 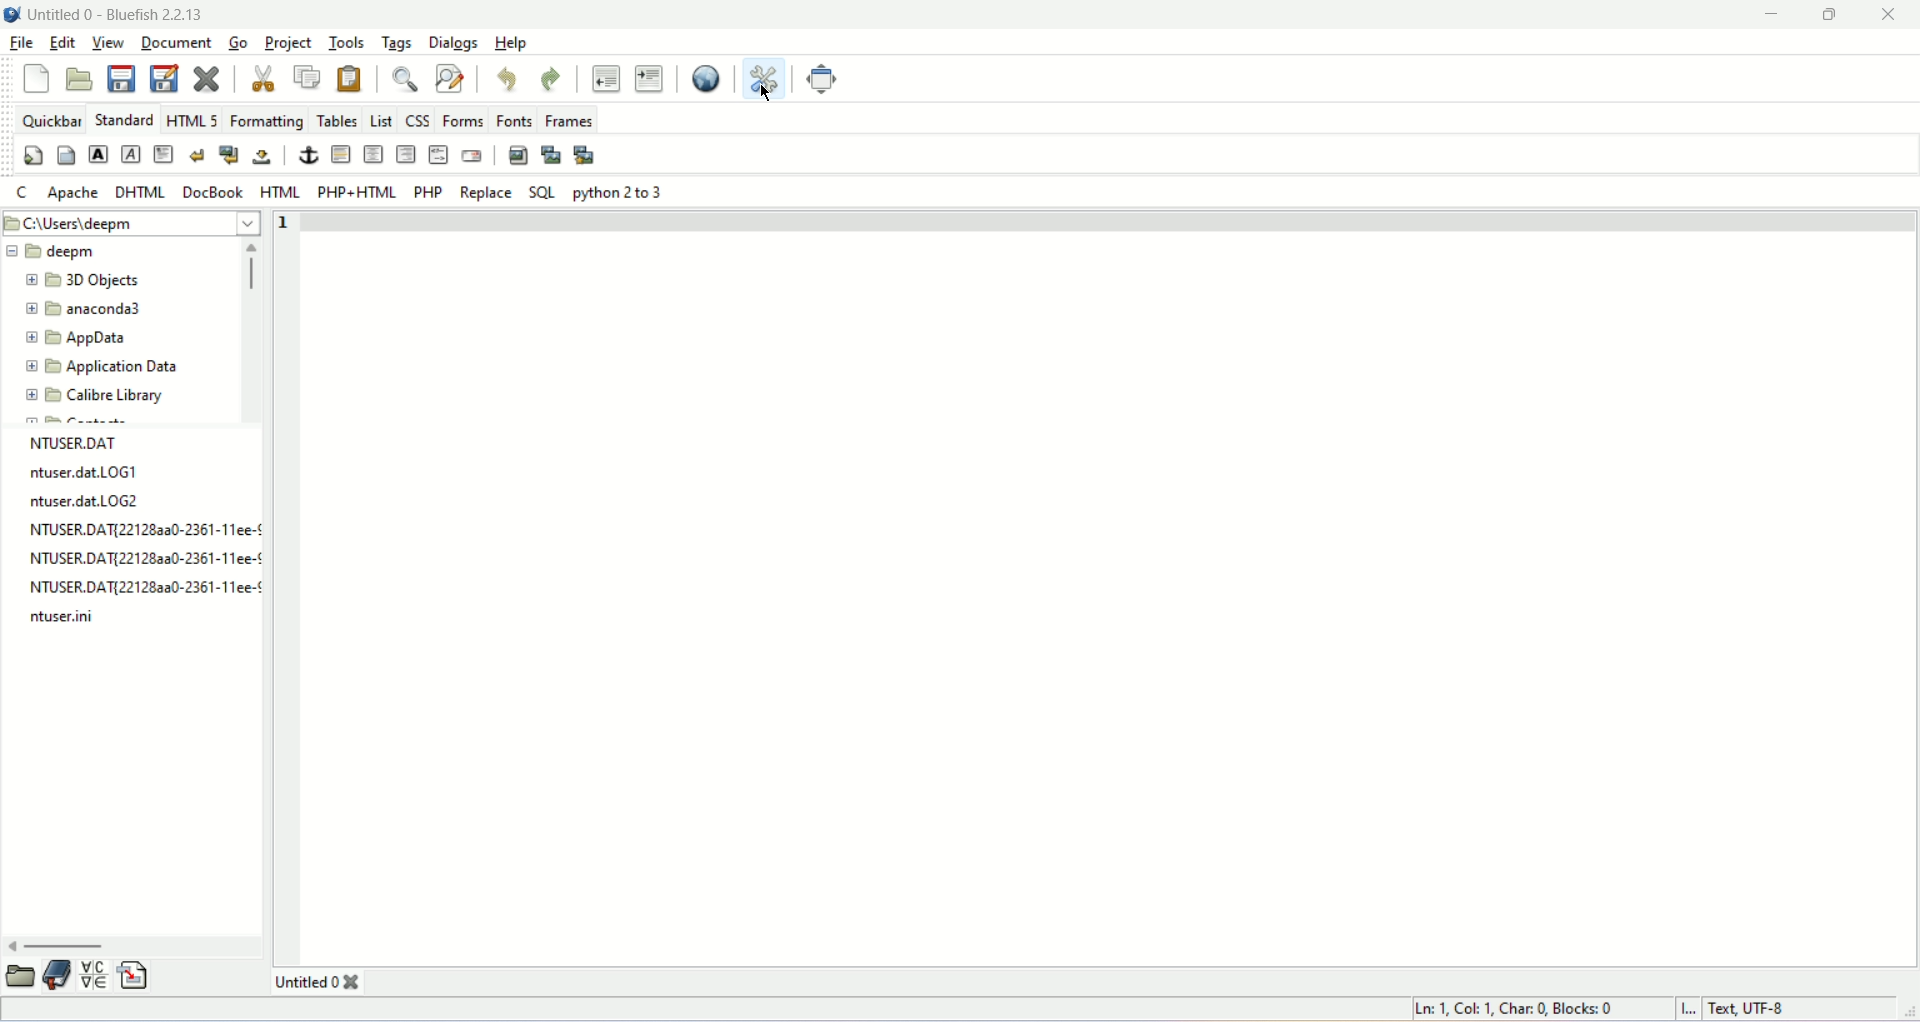 I want to click on Application Data, so click(x=124, y=367).